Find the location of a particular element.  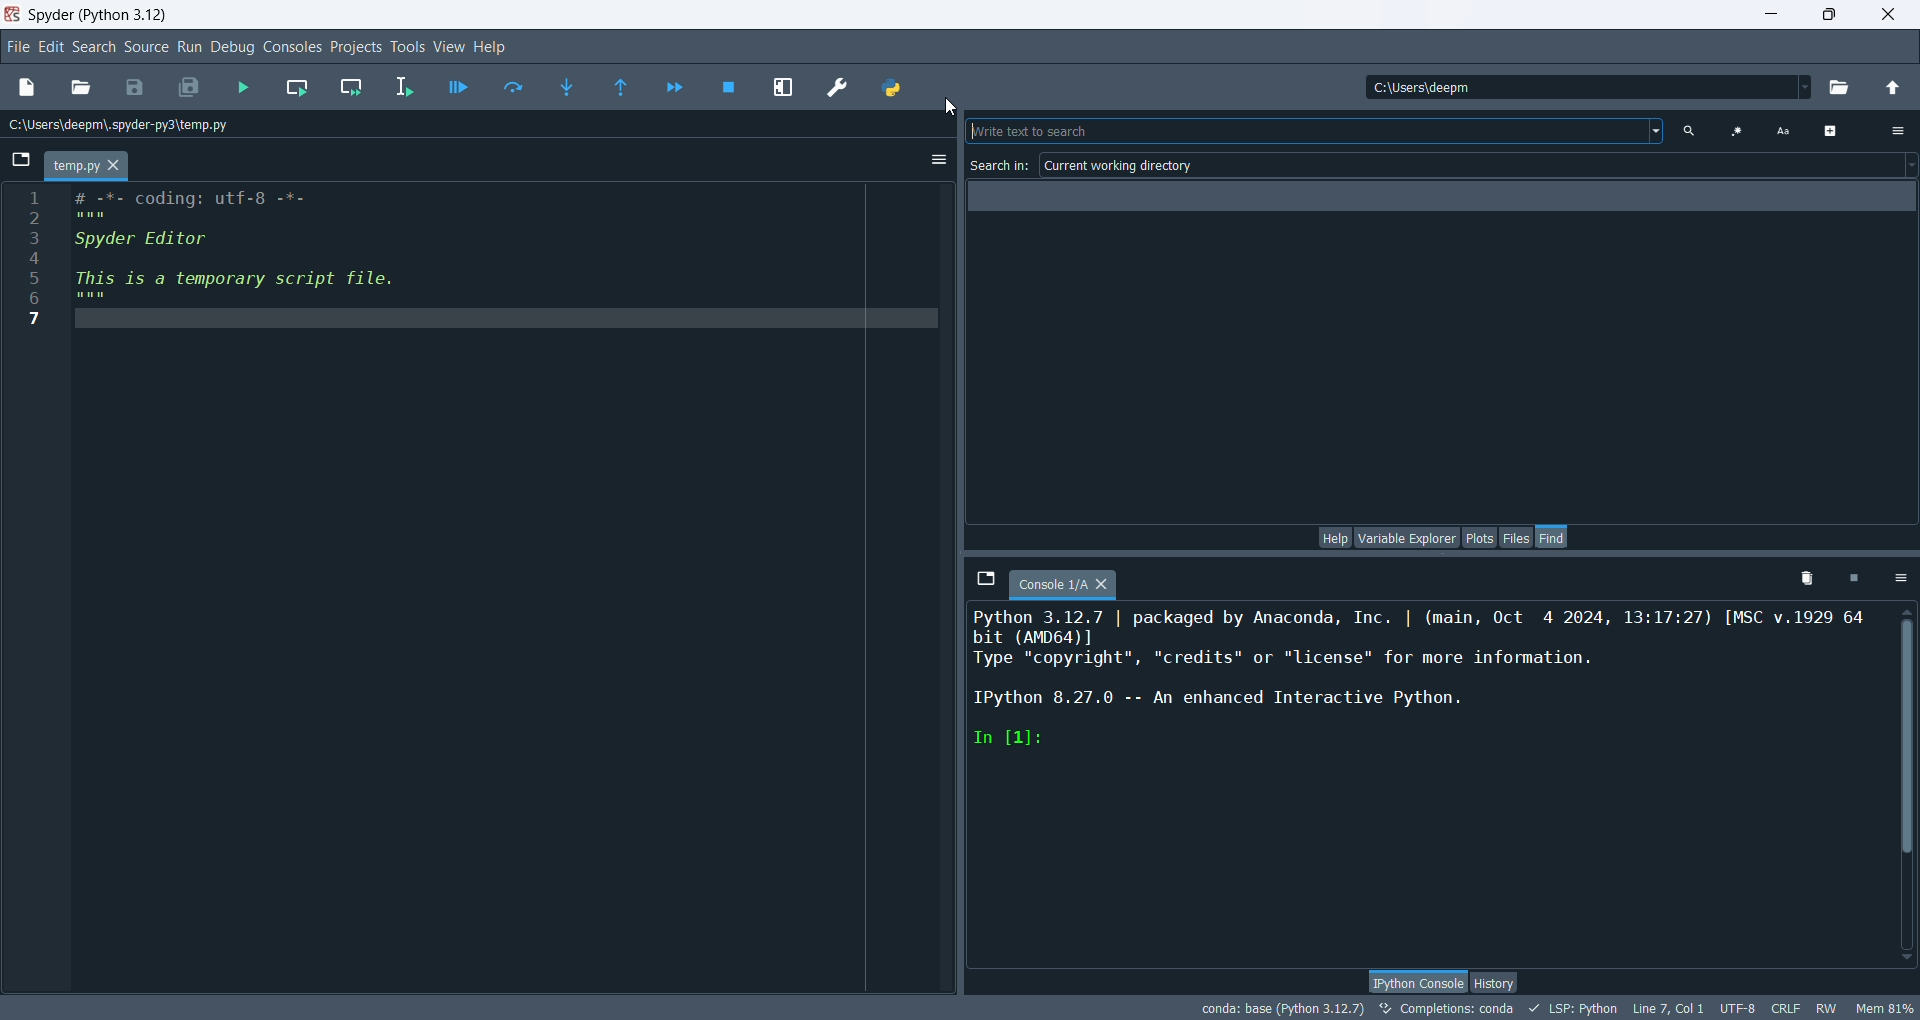

logo is located at coordinates (13, 15).